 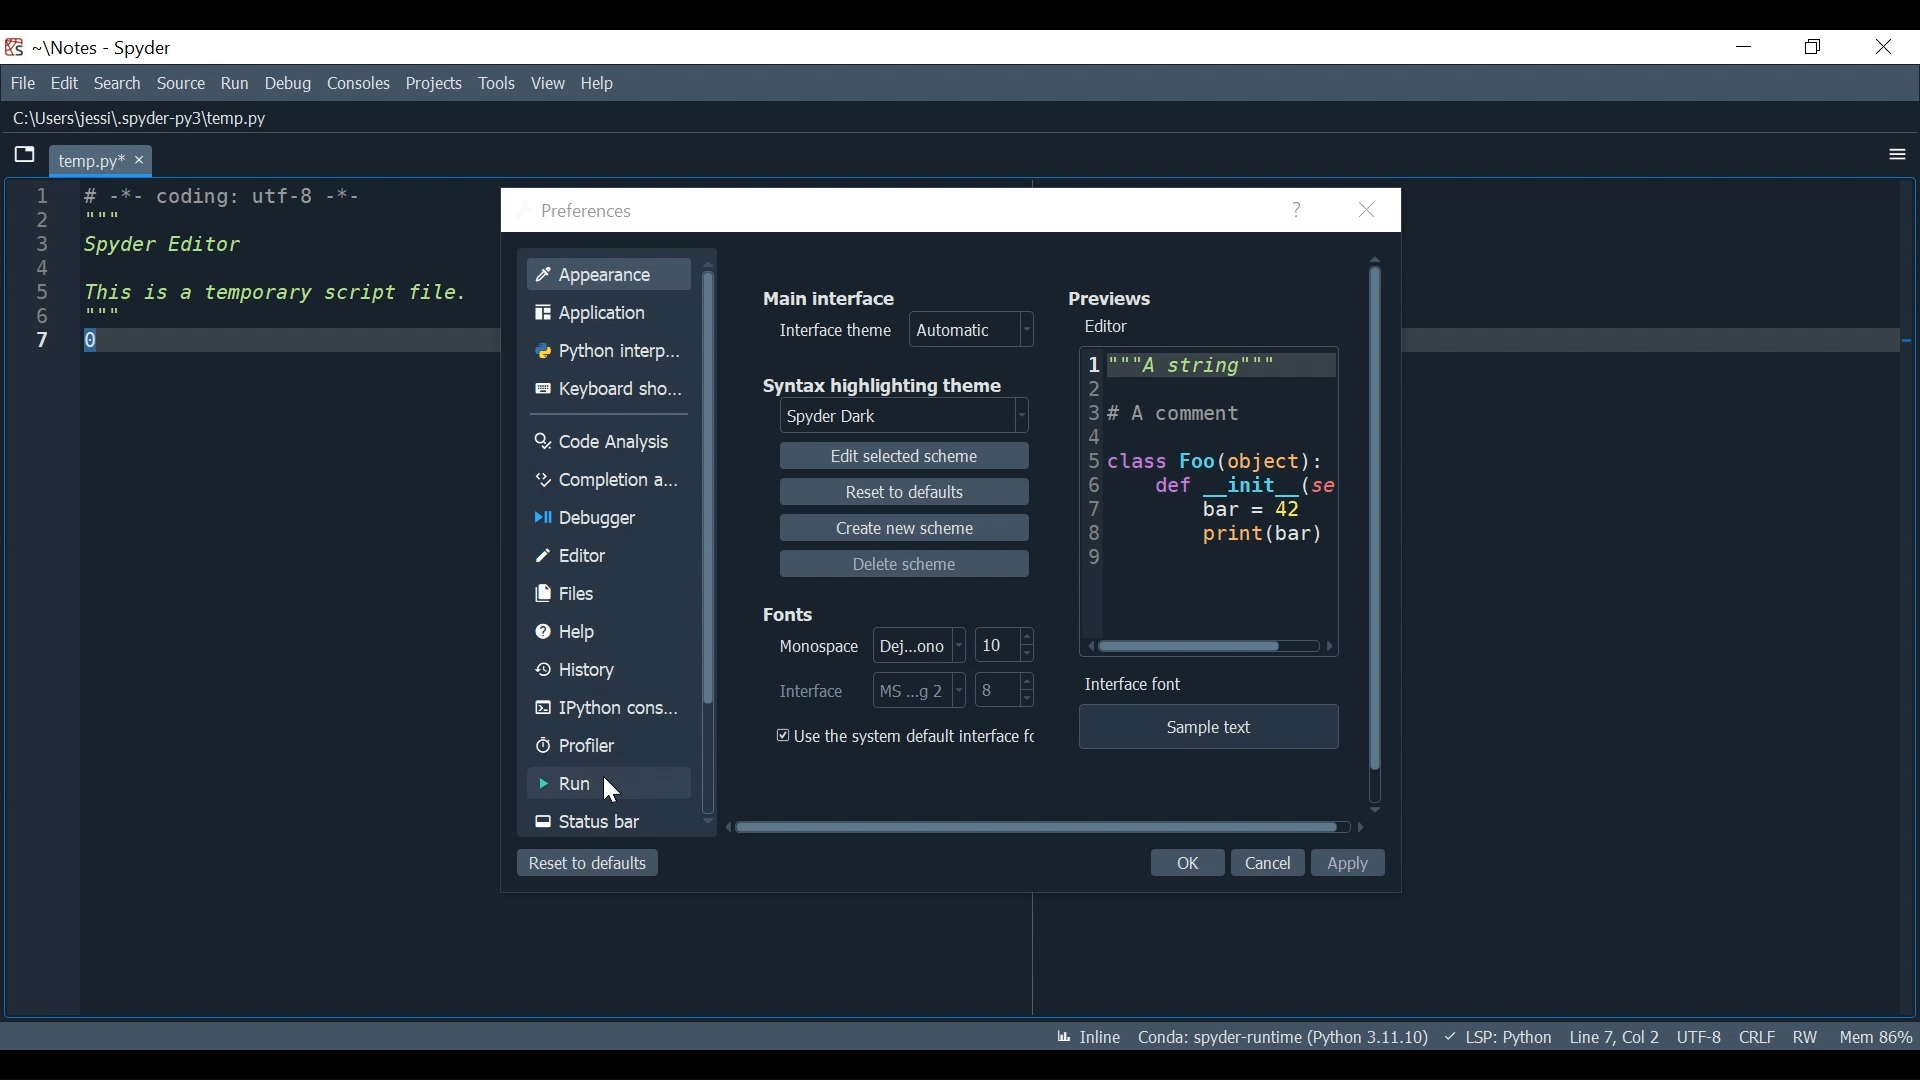 What do you see at coordinates (598, 555) in the screenshot?
I see `Editor` at bounding box center [598, 555].